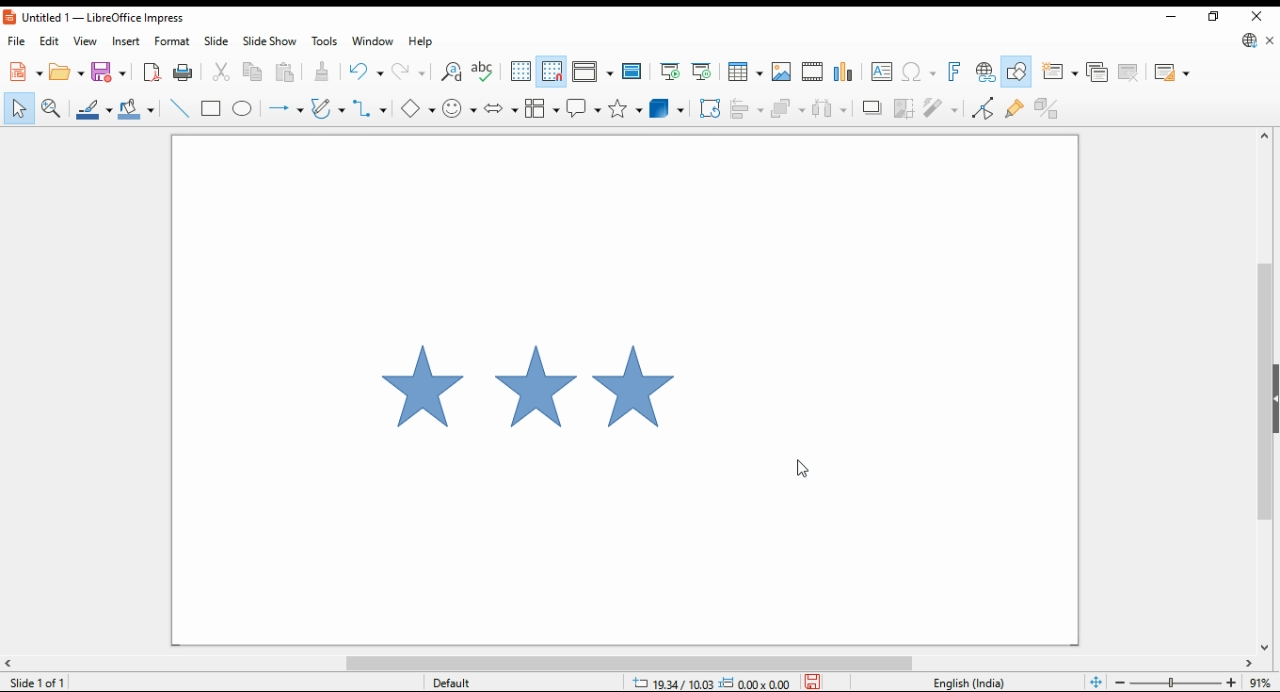 This screenshot has width=1280, height=692. What do you see at coordinates (789, 108) in the screenshot?
I see `arrange` at bounding box center [789, 108].